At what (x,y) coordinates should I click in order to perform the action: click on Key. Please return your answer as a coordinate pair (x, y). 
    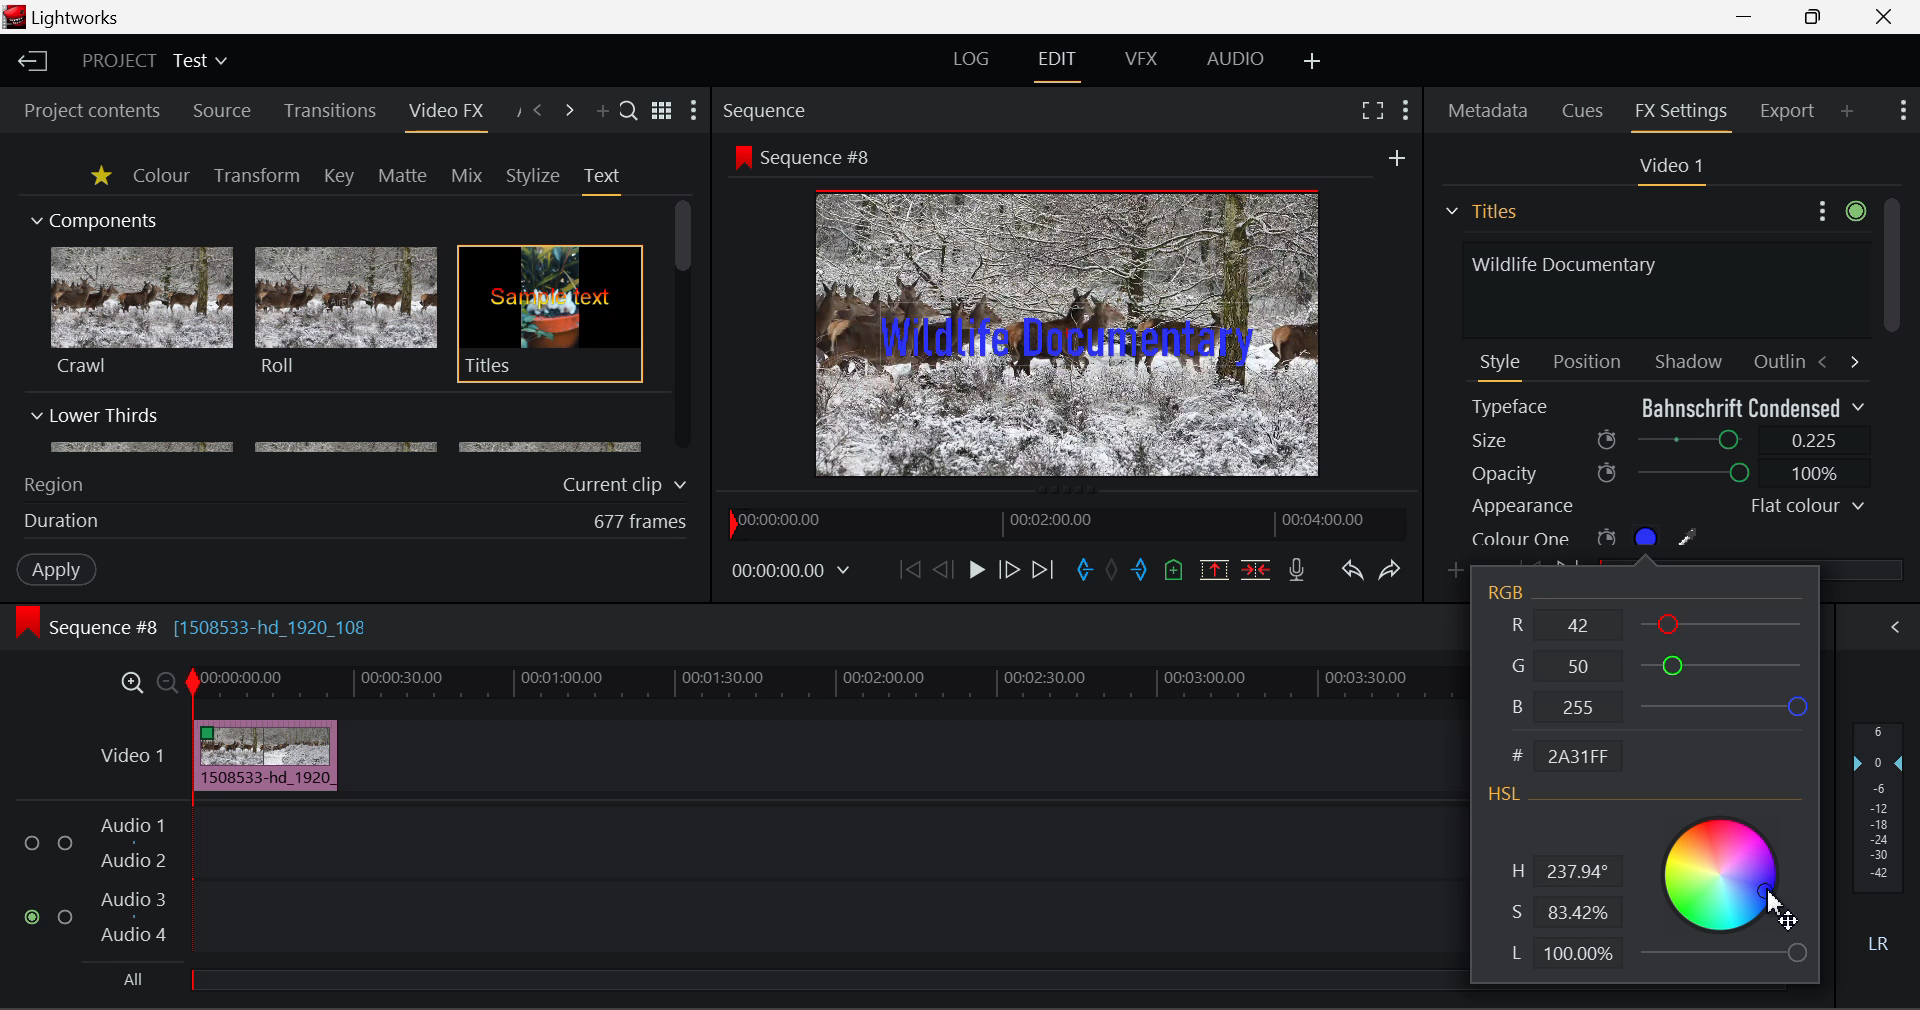
    Looking at the image, I should click on (341, 177).